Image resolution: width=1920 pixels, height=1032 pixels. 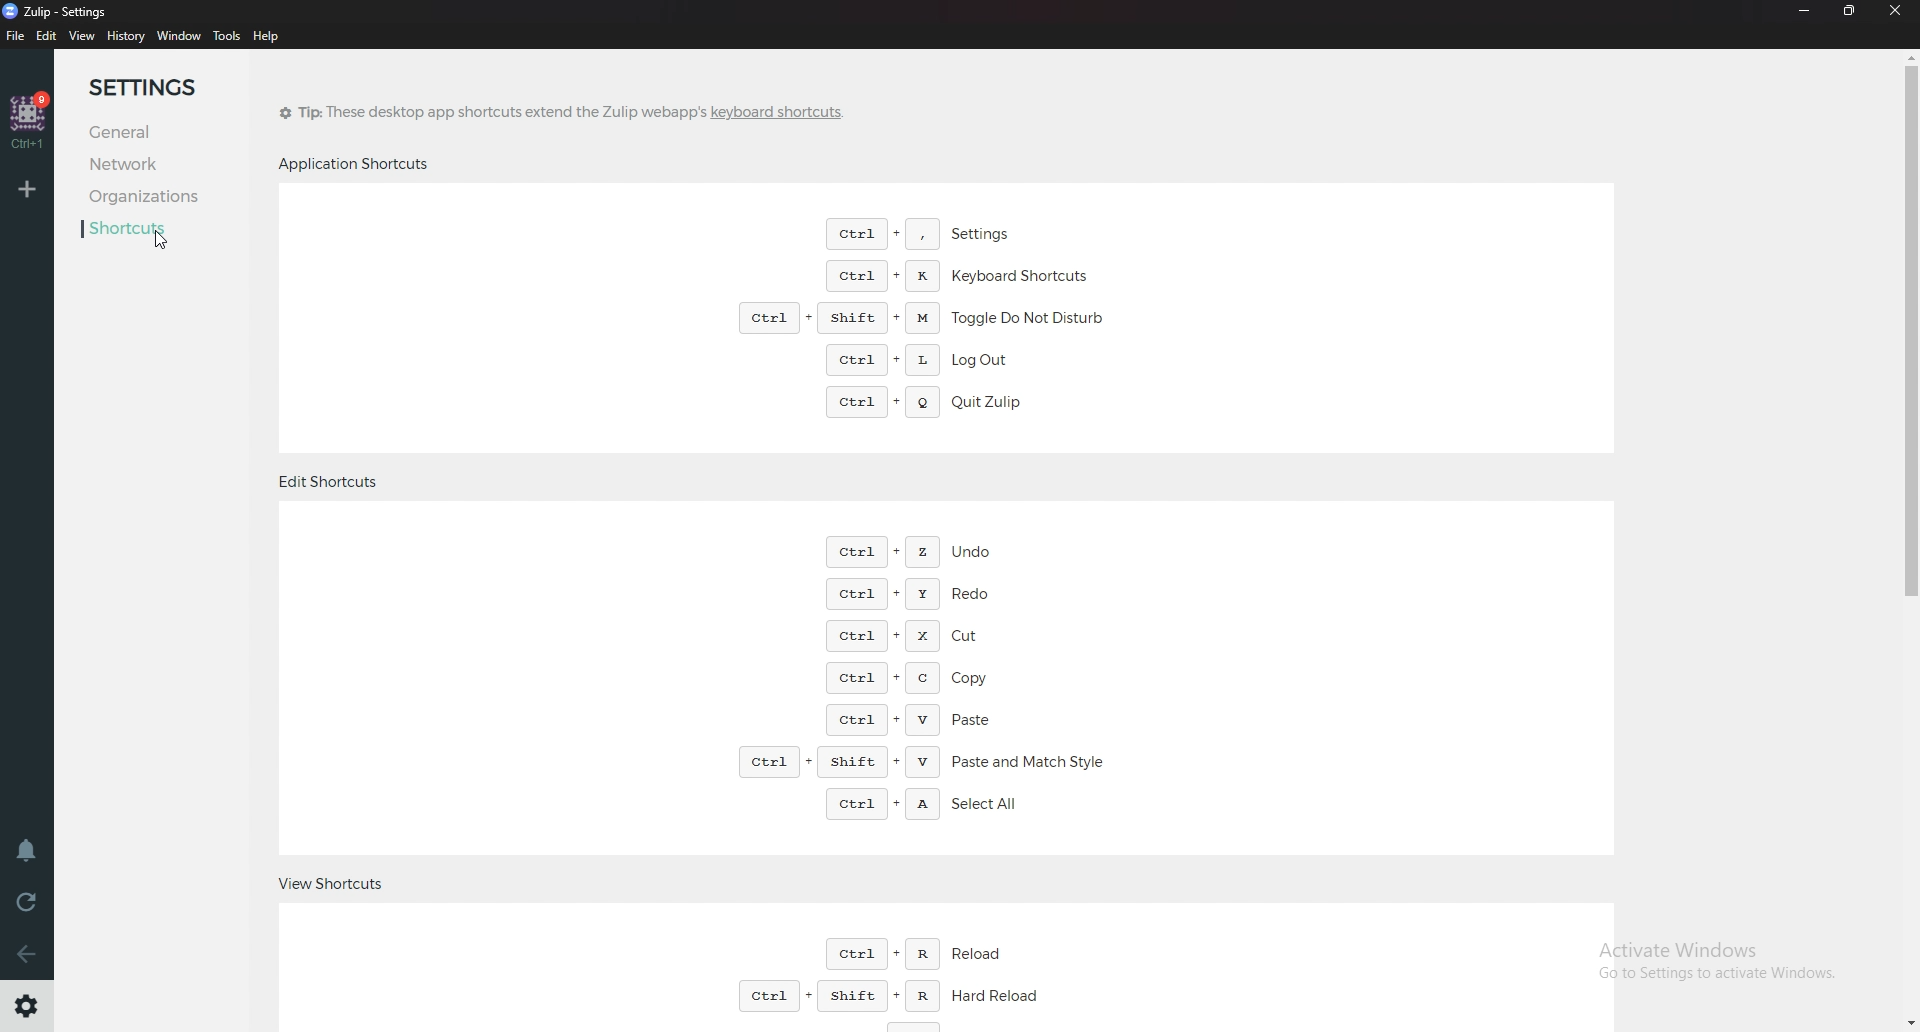 I want to click on Settings, so click(x=150, y=89).